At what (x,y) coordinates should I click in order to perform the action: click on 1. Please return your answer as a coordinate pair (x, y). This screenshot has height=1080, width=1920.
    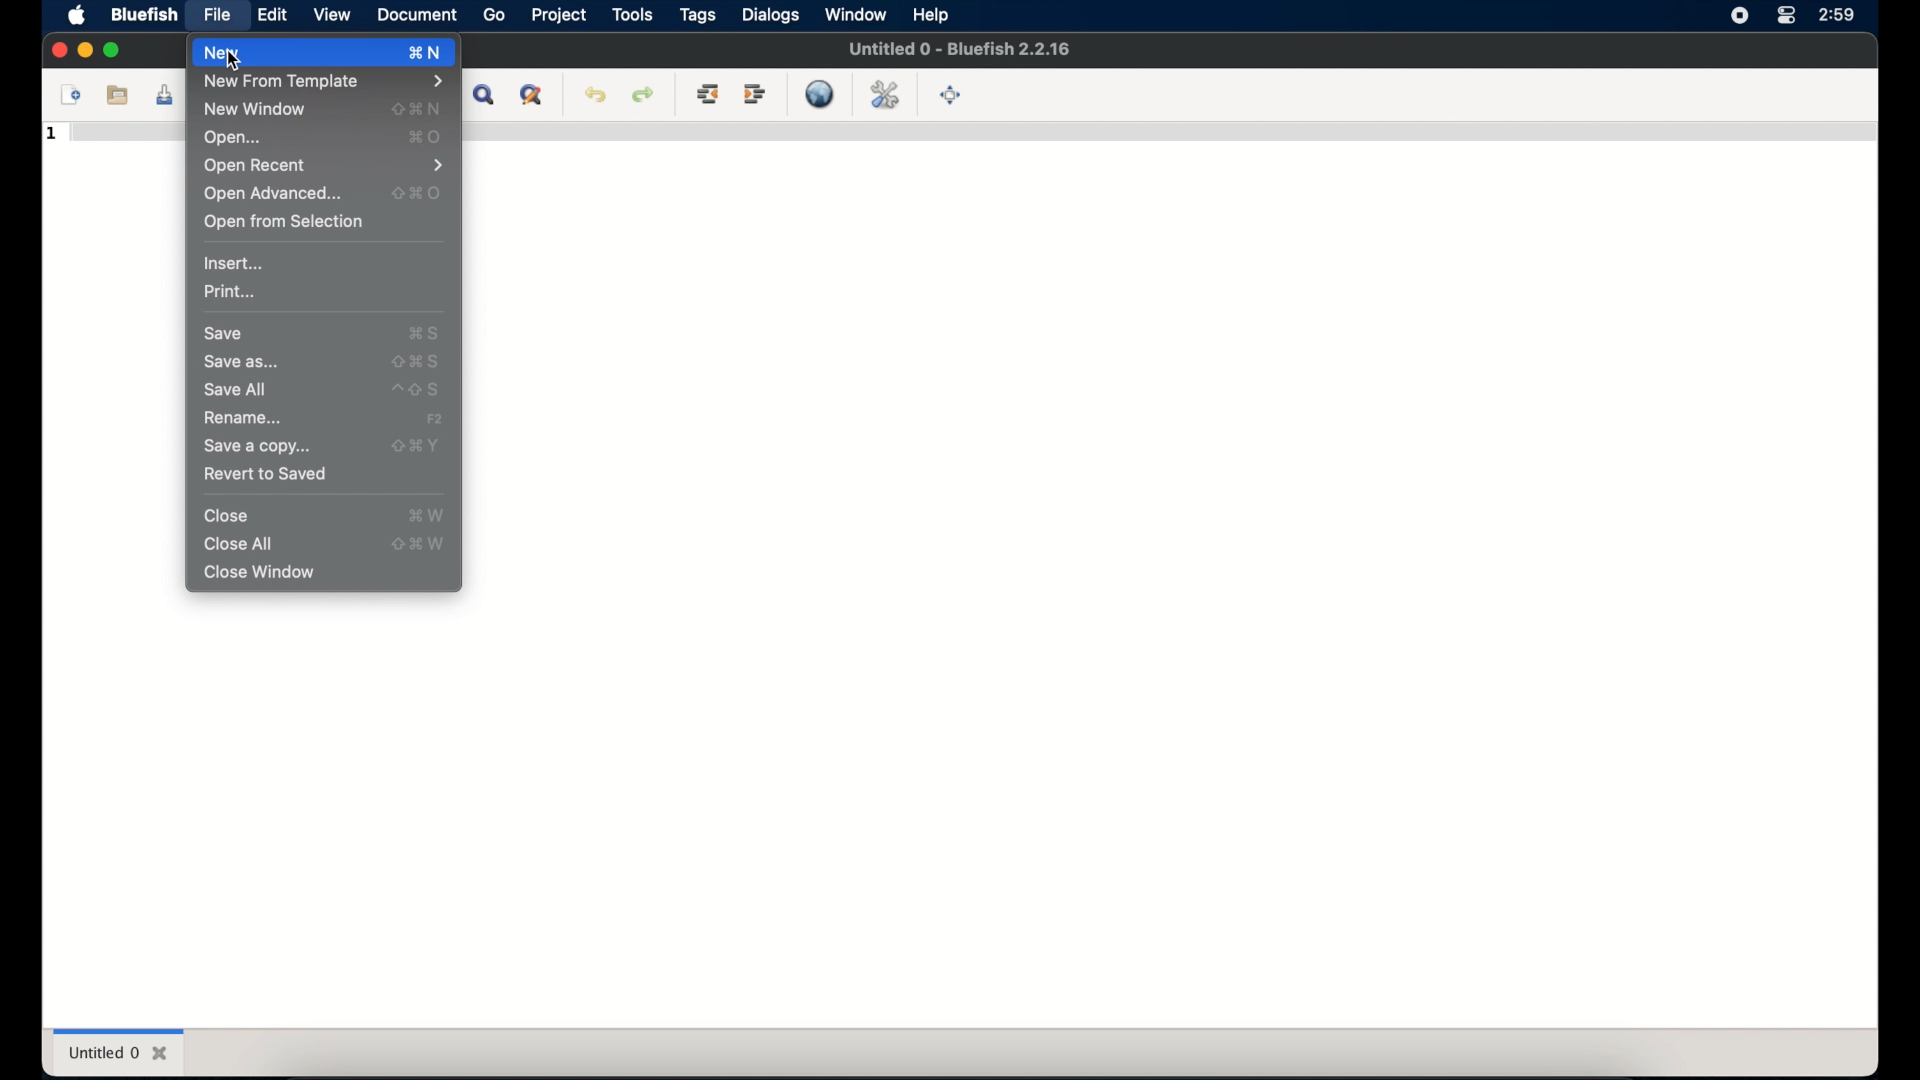
    Looking at the image, I should click on (52, 134).